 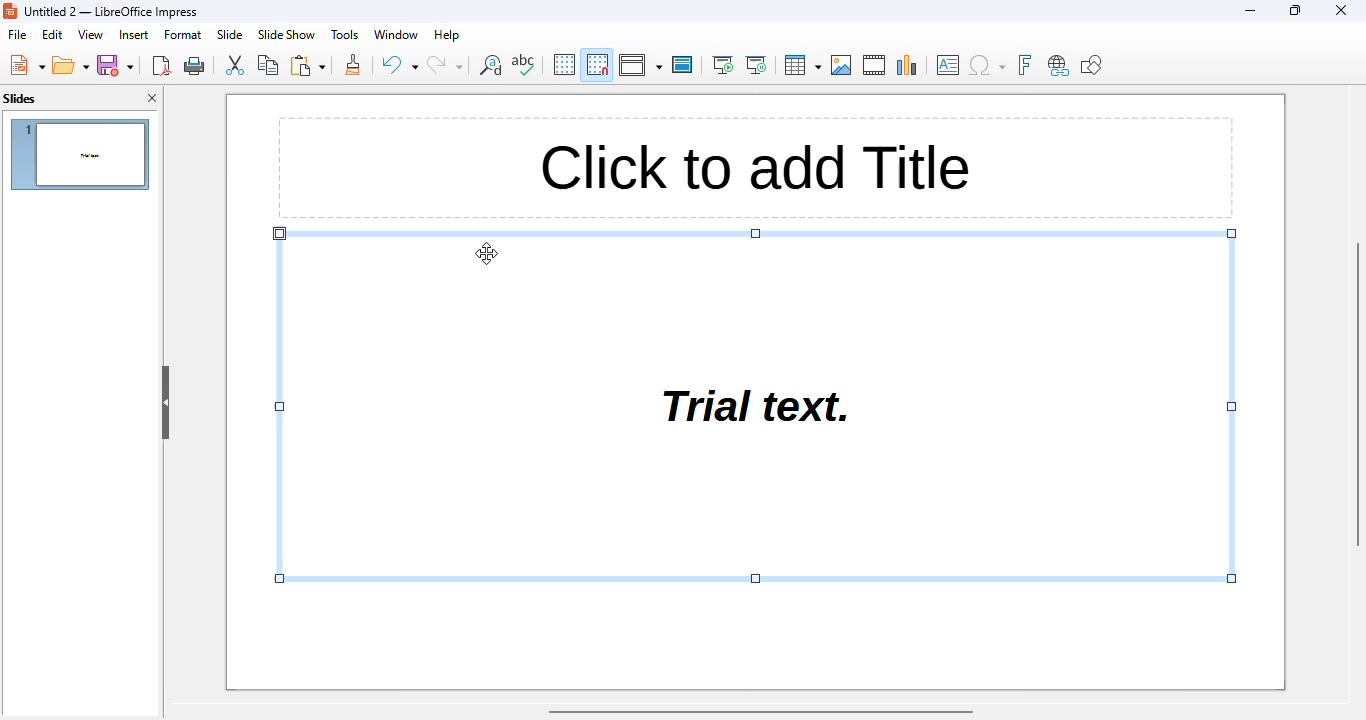 What do you see at coordinates (948, 64) in the screenshot?
I see `insert text box` at bounding box center [948, 64].